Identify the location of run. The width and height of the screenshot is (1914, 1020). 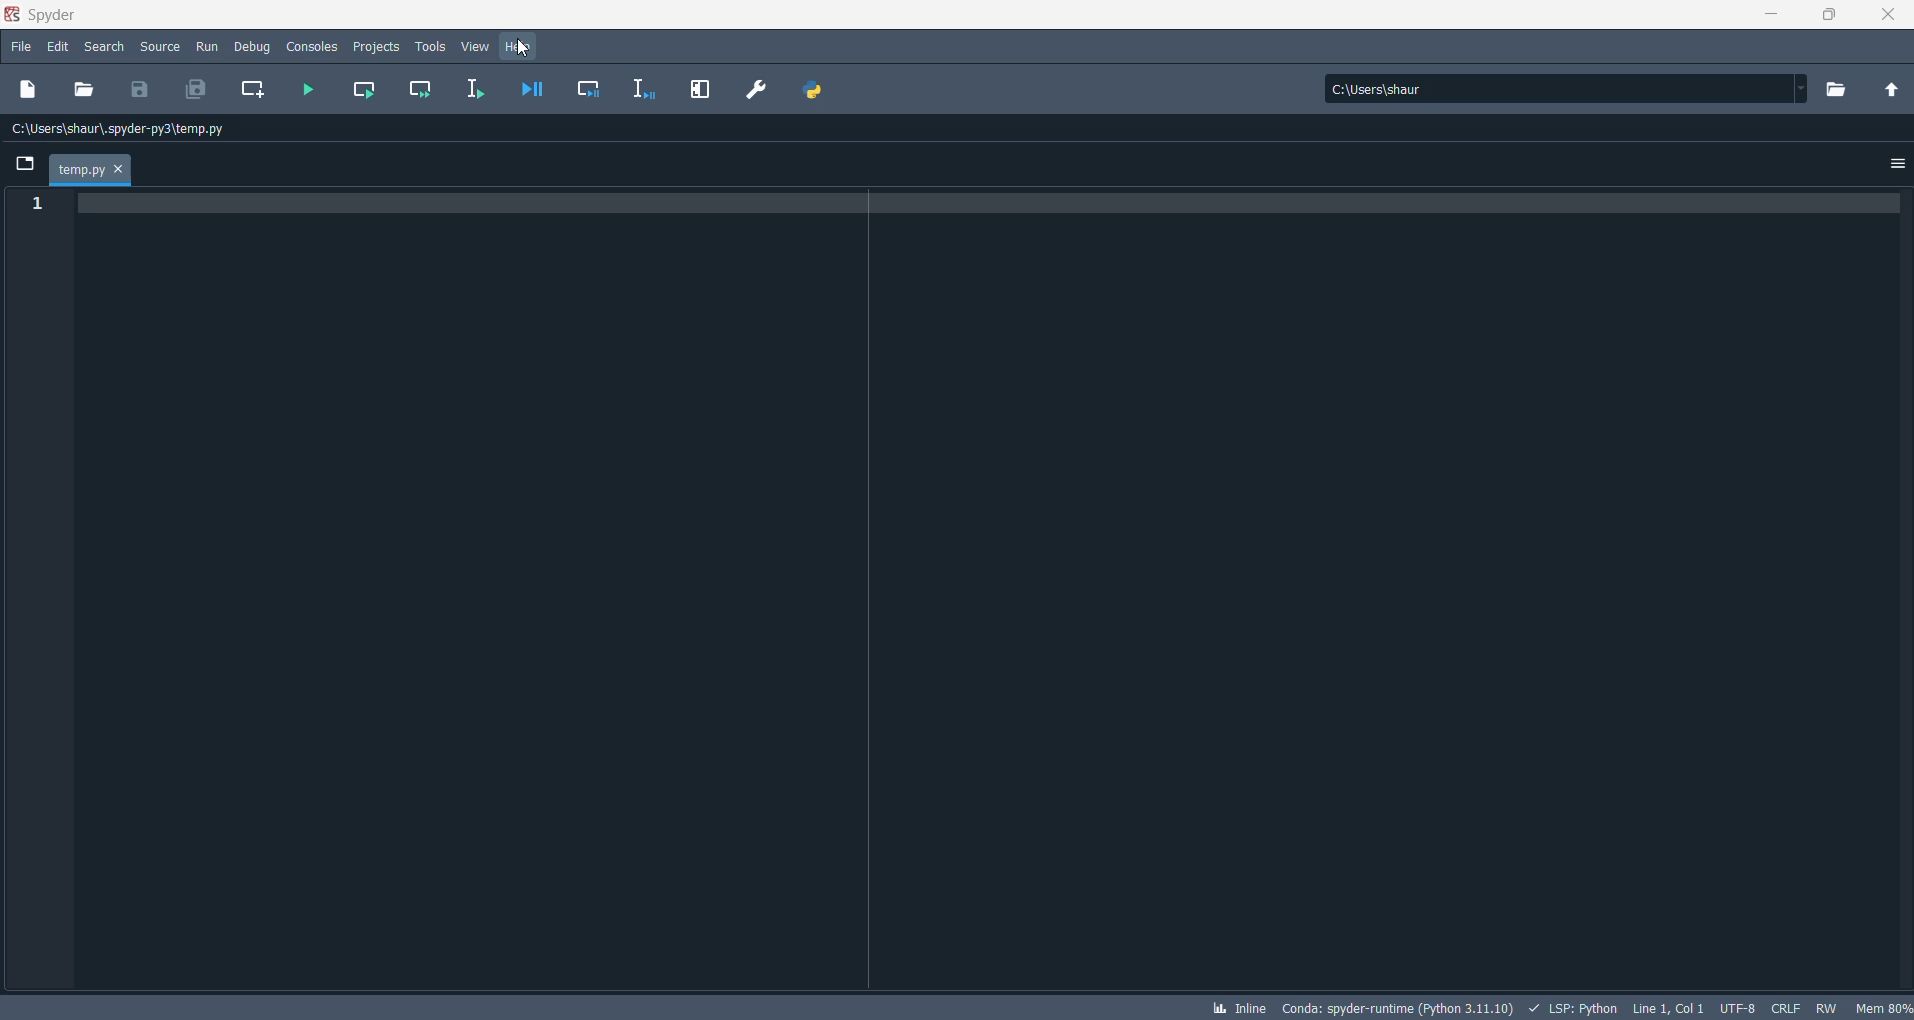
(208, 47).